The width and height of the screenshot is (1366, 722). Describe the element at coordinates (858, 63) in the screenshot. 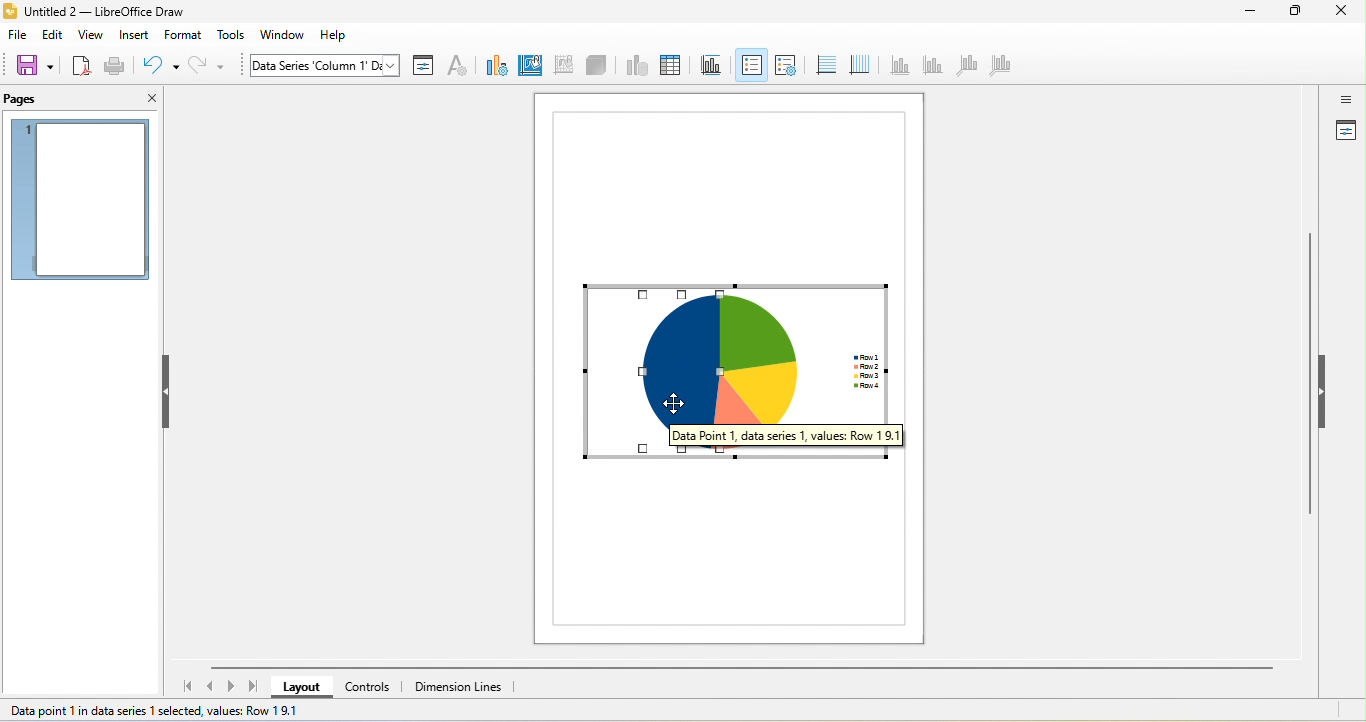

I see `vertical grid` at that location.